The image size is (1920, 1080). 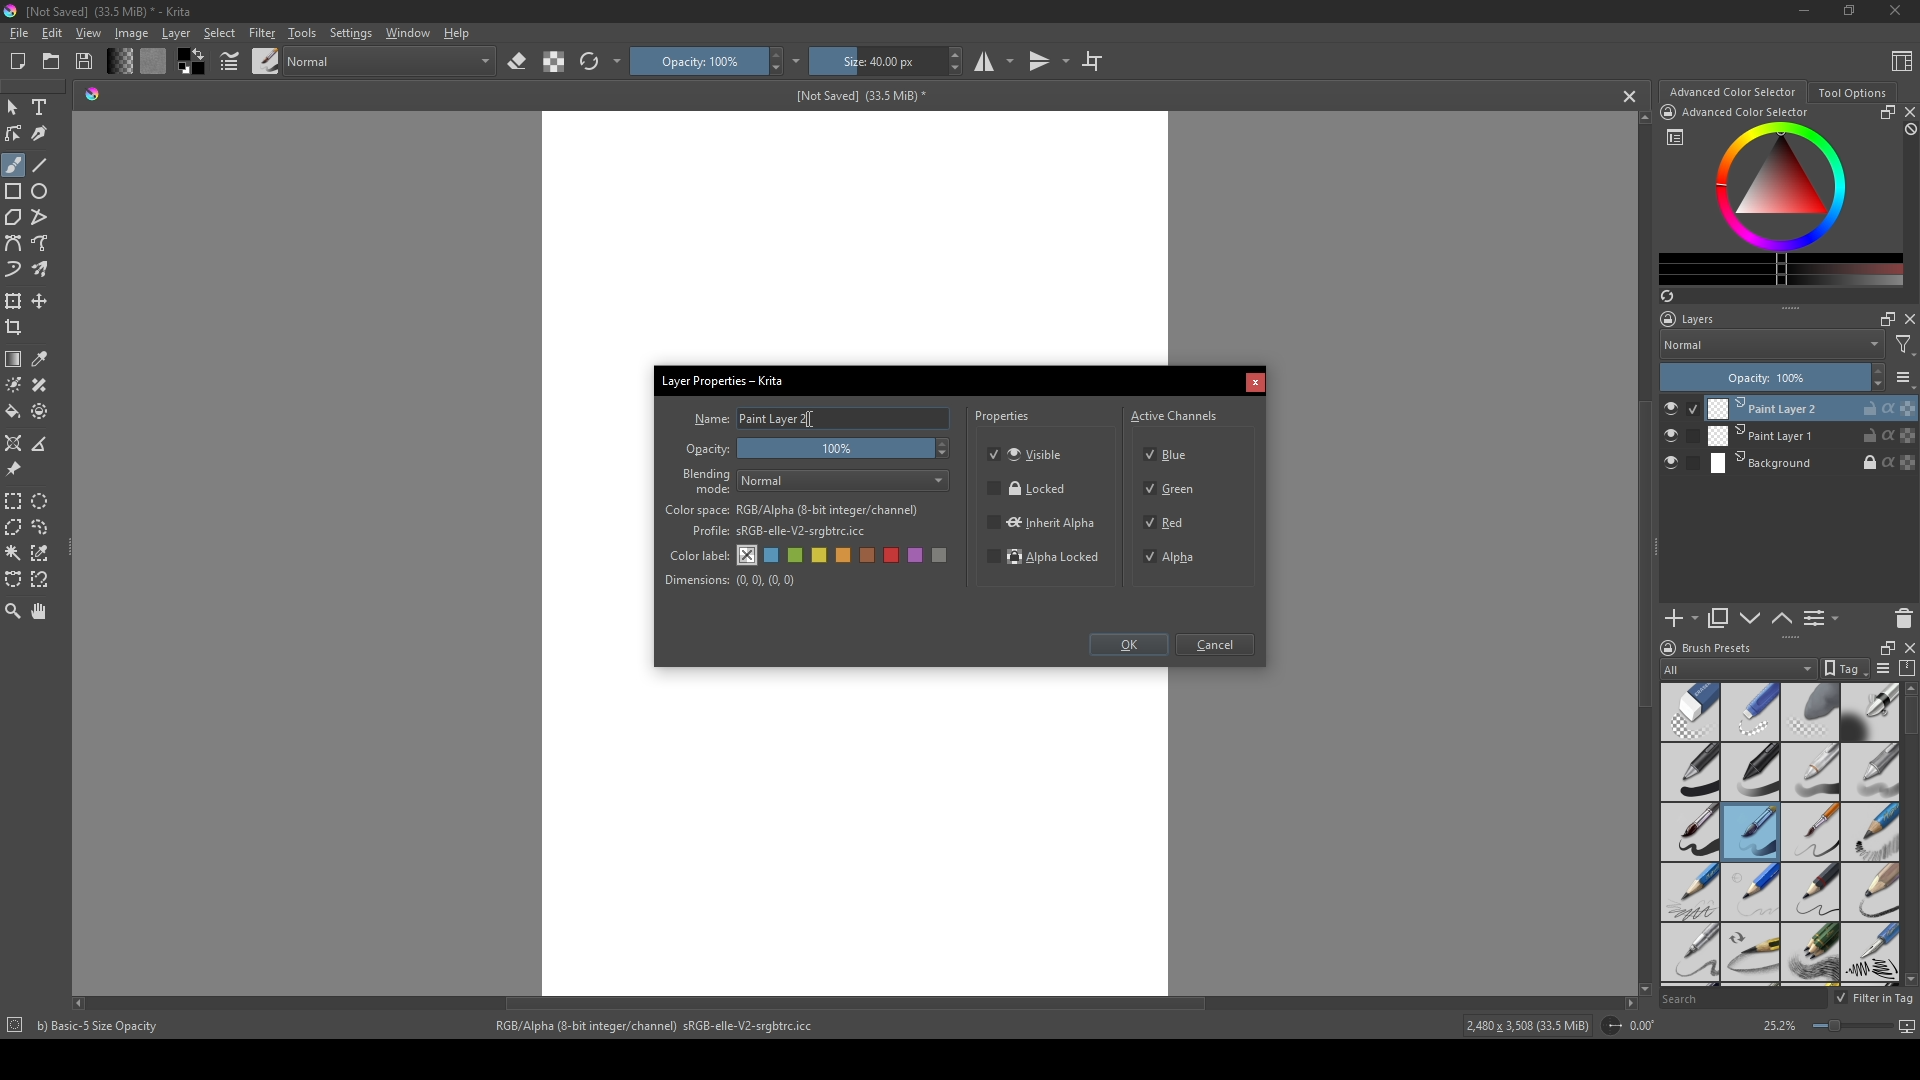 I want to click on scroll down, so click(x=1641, y=986).